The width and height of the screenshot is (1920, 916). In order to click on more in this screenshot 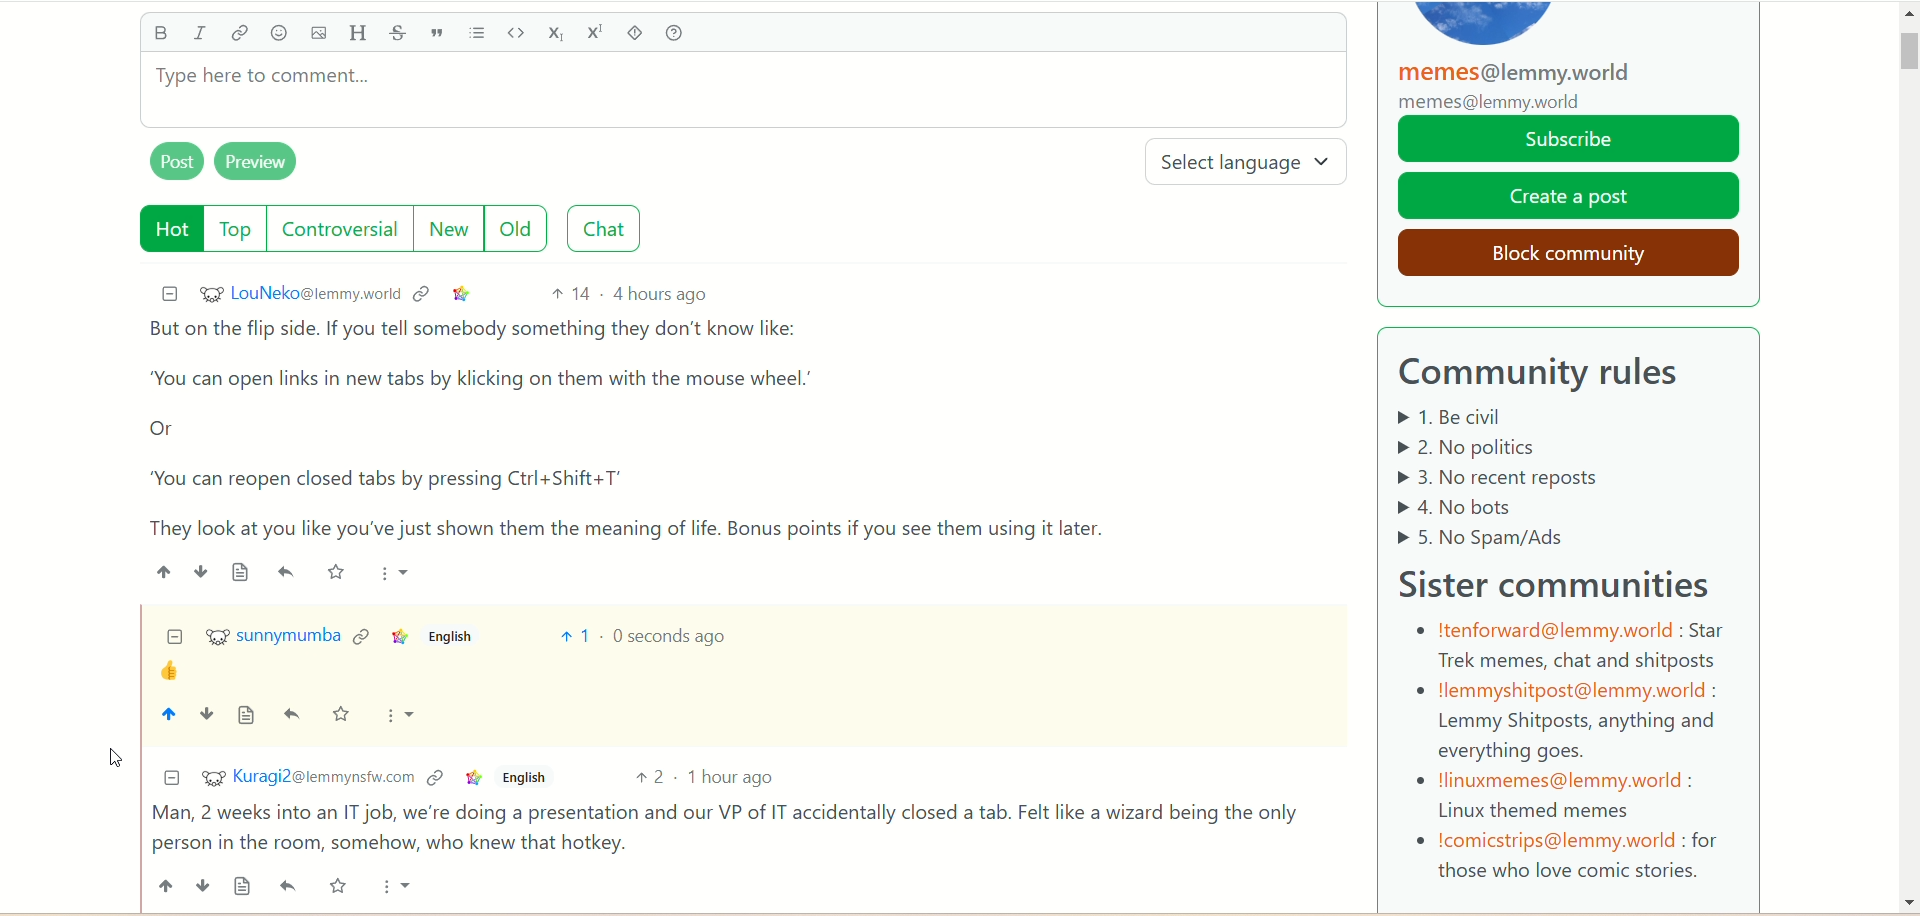, I will do `click(399, 885)`.